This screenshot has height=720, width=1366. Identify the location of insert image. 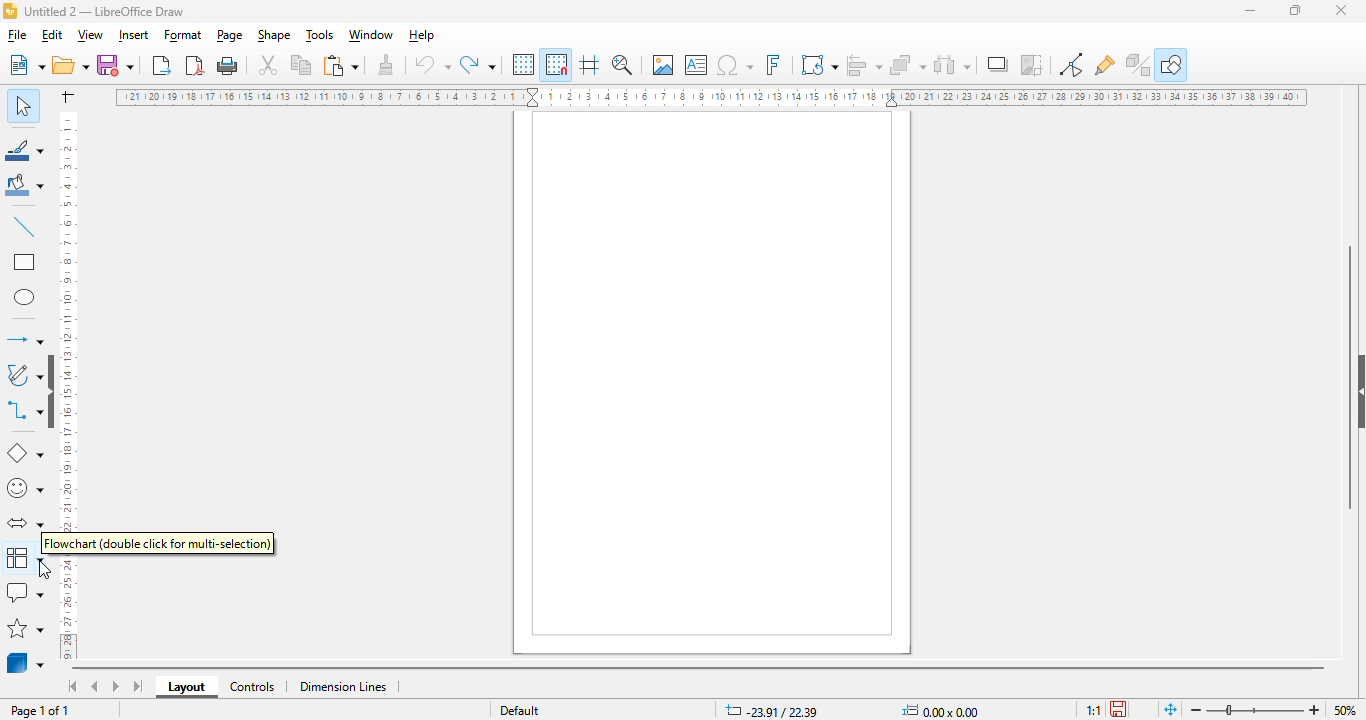
(663, 65).